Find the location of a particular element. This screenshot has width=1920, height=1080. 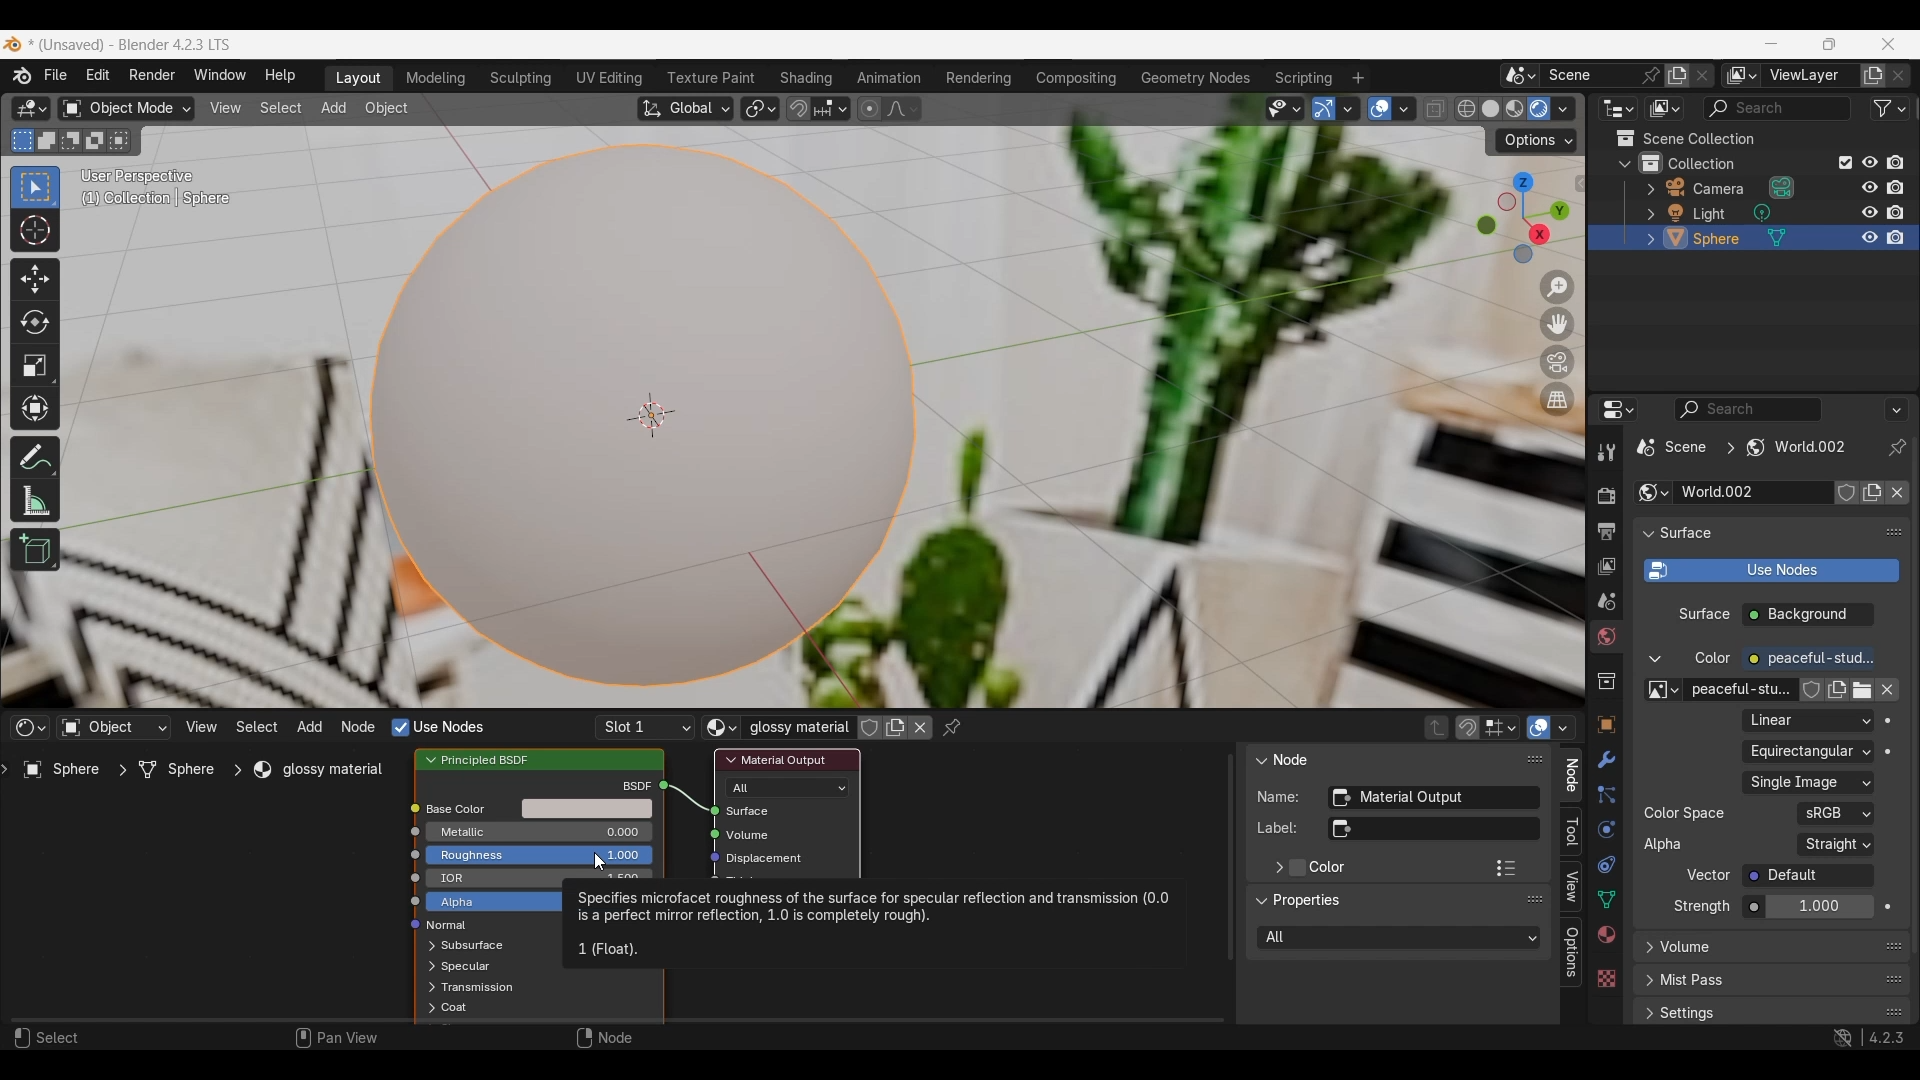

Add workspace is located at coordinates (1359, 77).